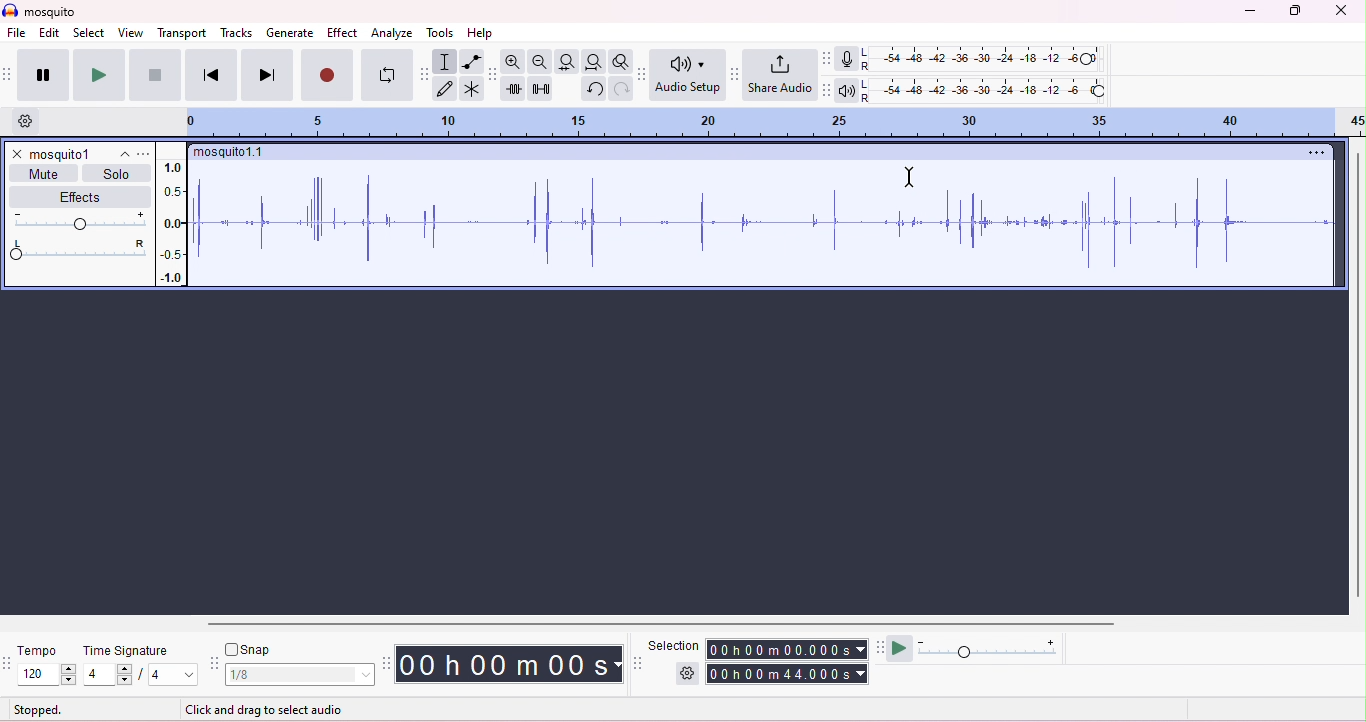 This screenshot has width=1366, height=722. I want to click on select time signature, so click(140, 675).